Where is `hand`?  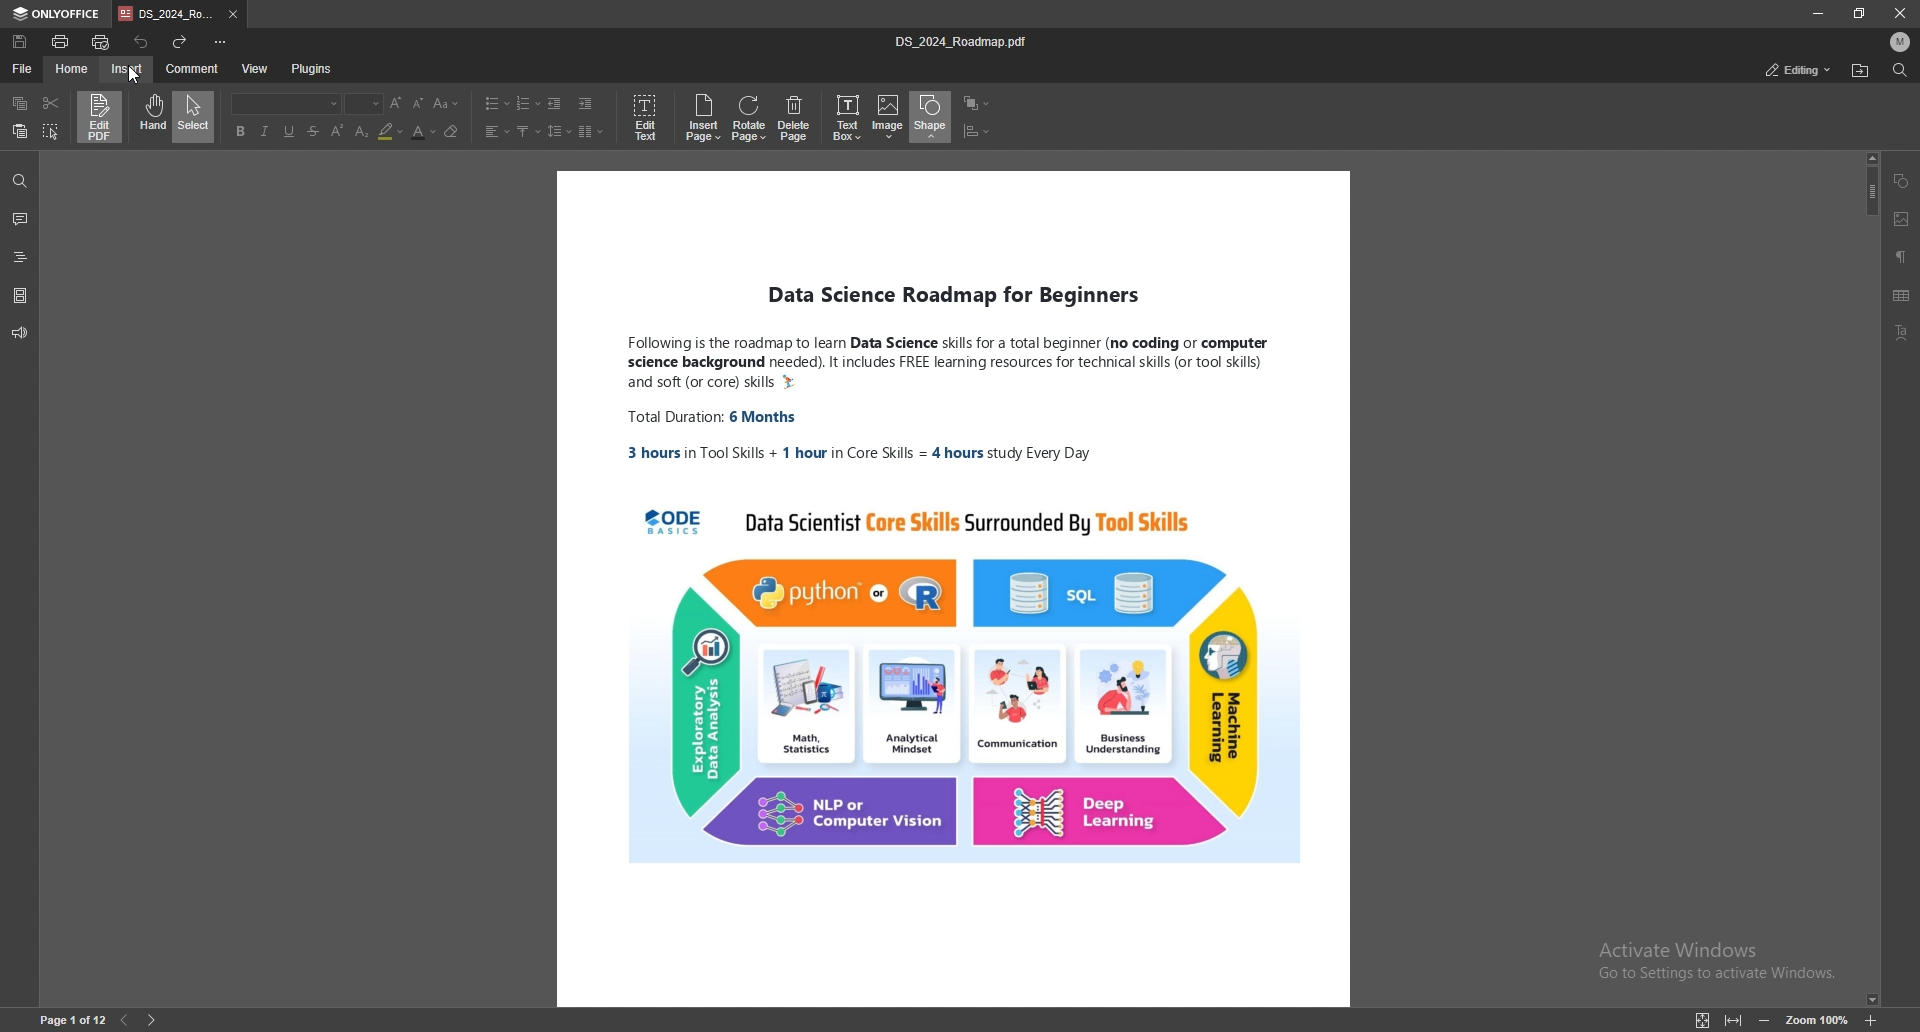
hand is located at coordinates (149, 117).